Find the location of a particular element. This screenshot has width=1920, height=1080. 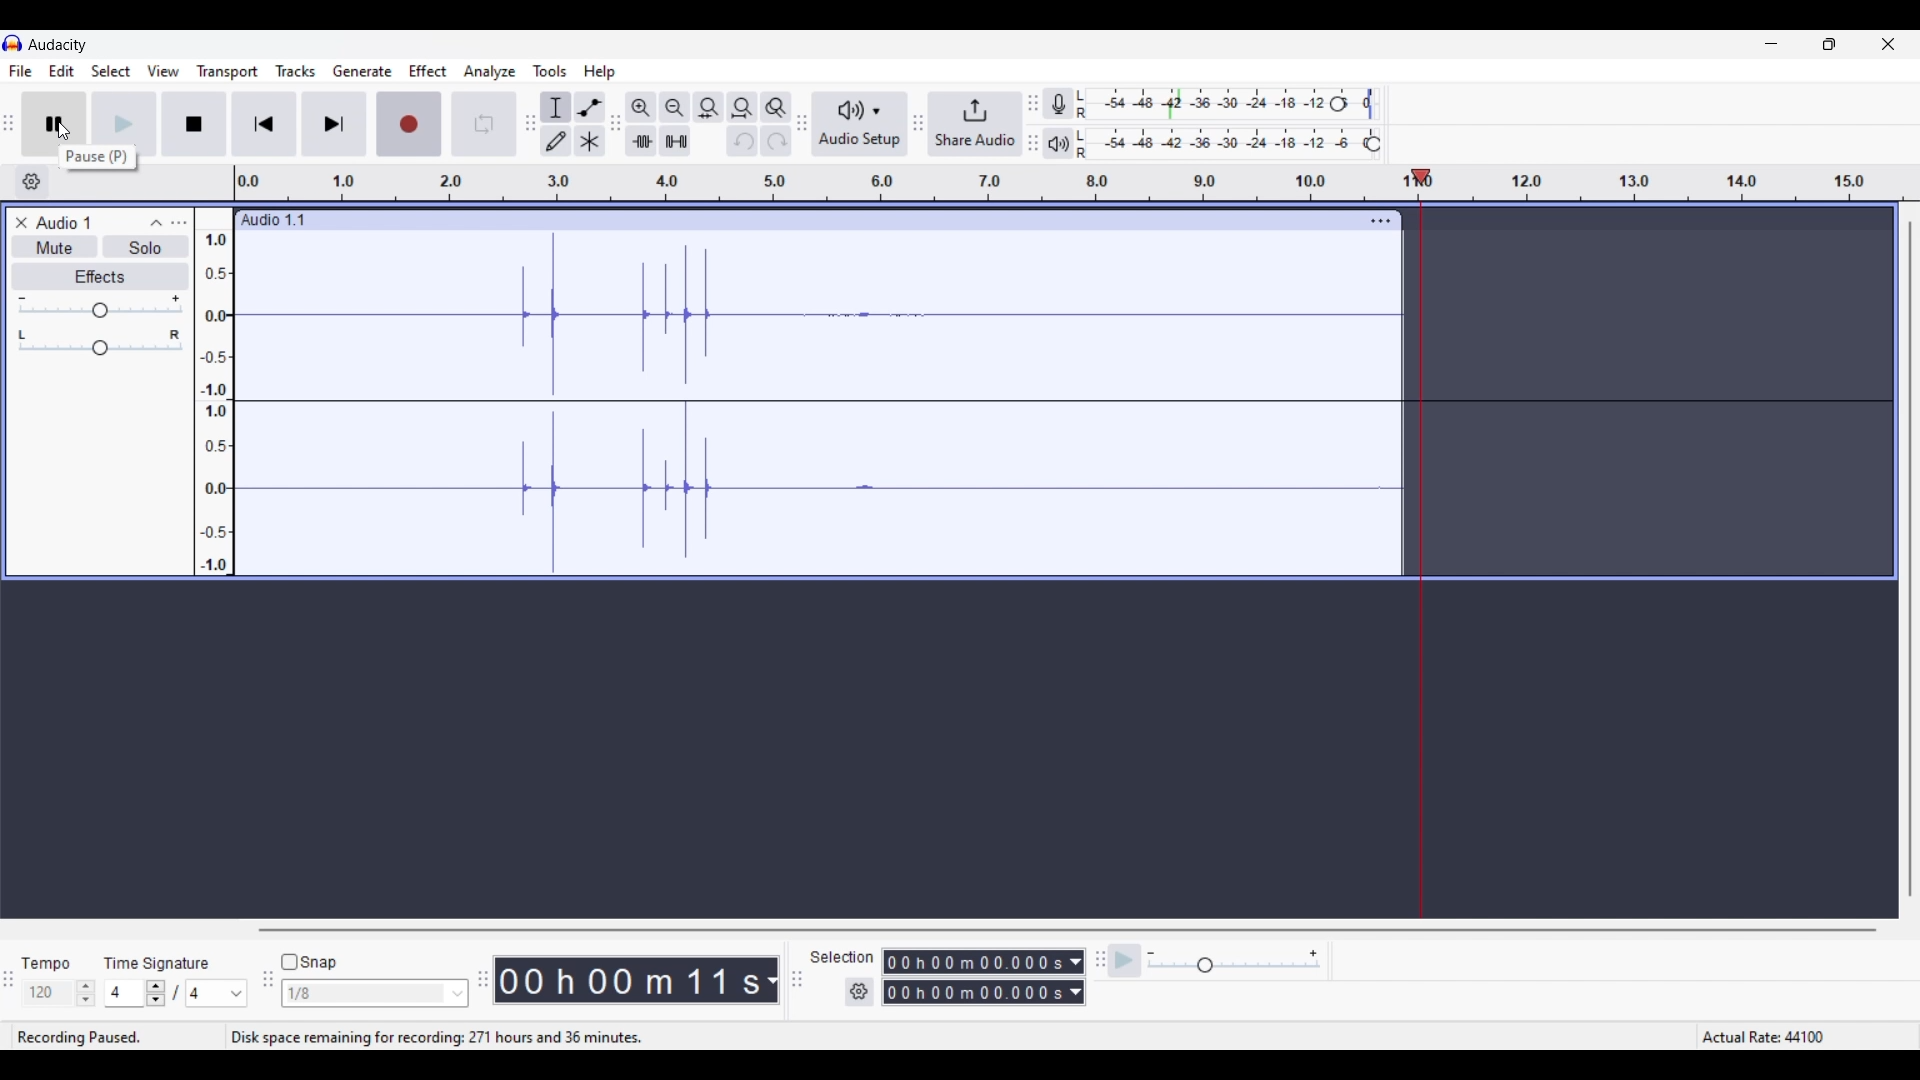

Scale to measure track intensity is located at coordinates (214, 391).